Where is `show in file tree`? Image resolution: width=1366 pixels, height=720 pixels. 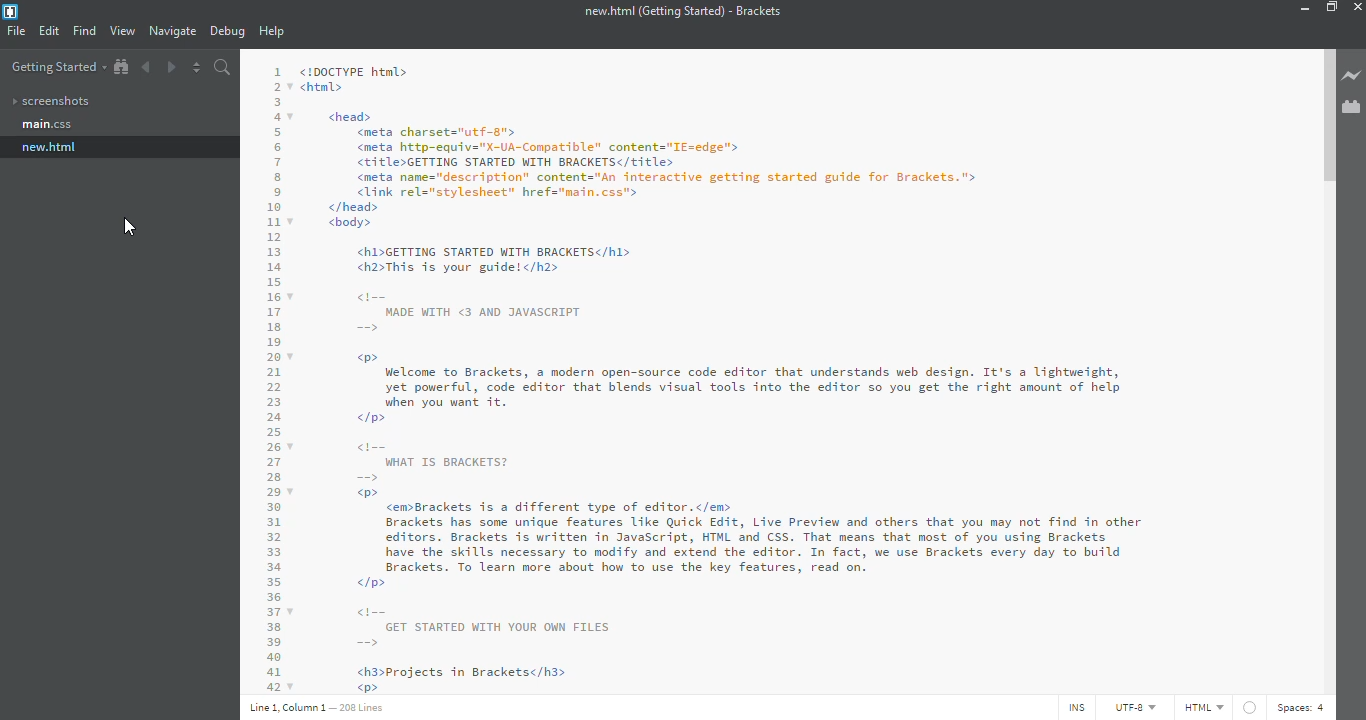 show in file tree is located at coordinates (121, 67).